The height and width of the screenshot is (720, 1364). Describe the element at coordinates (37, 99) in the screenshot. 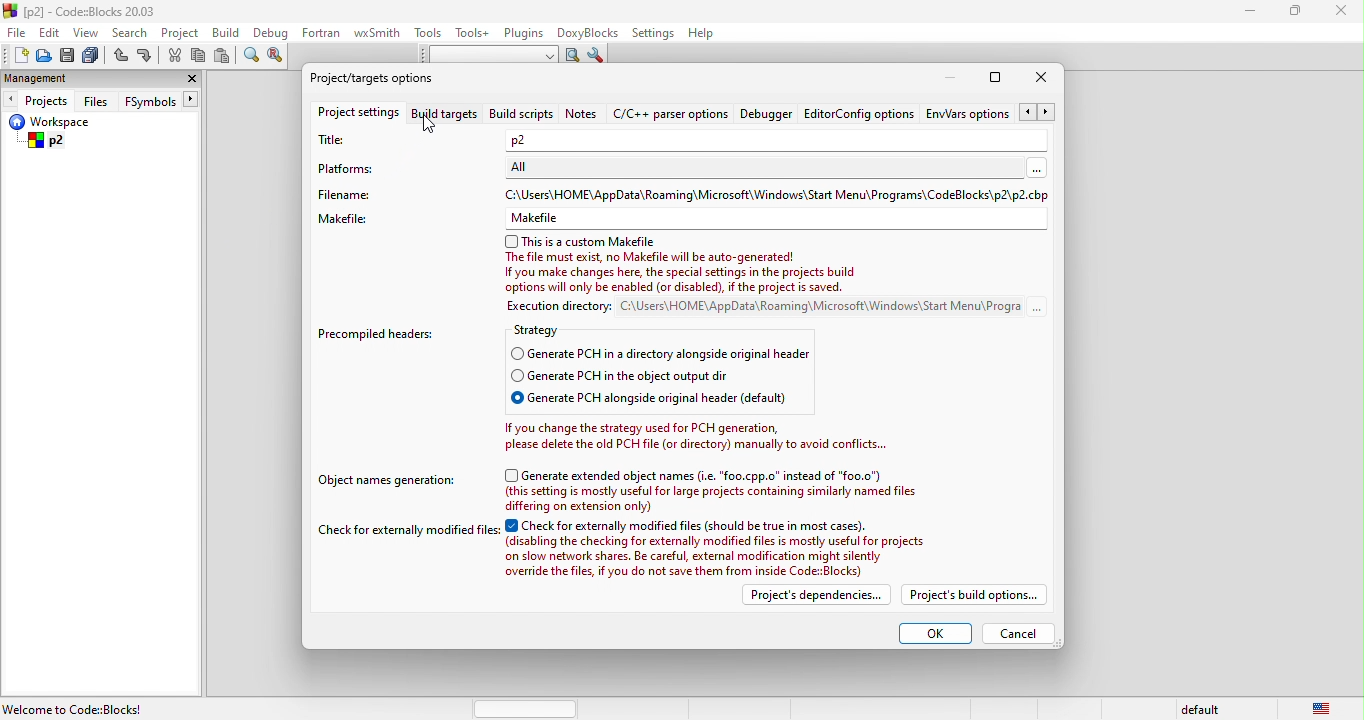

I see `projects` at that location.